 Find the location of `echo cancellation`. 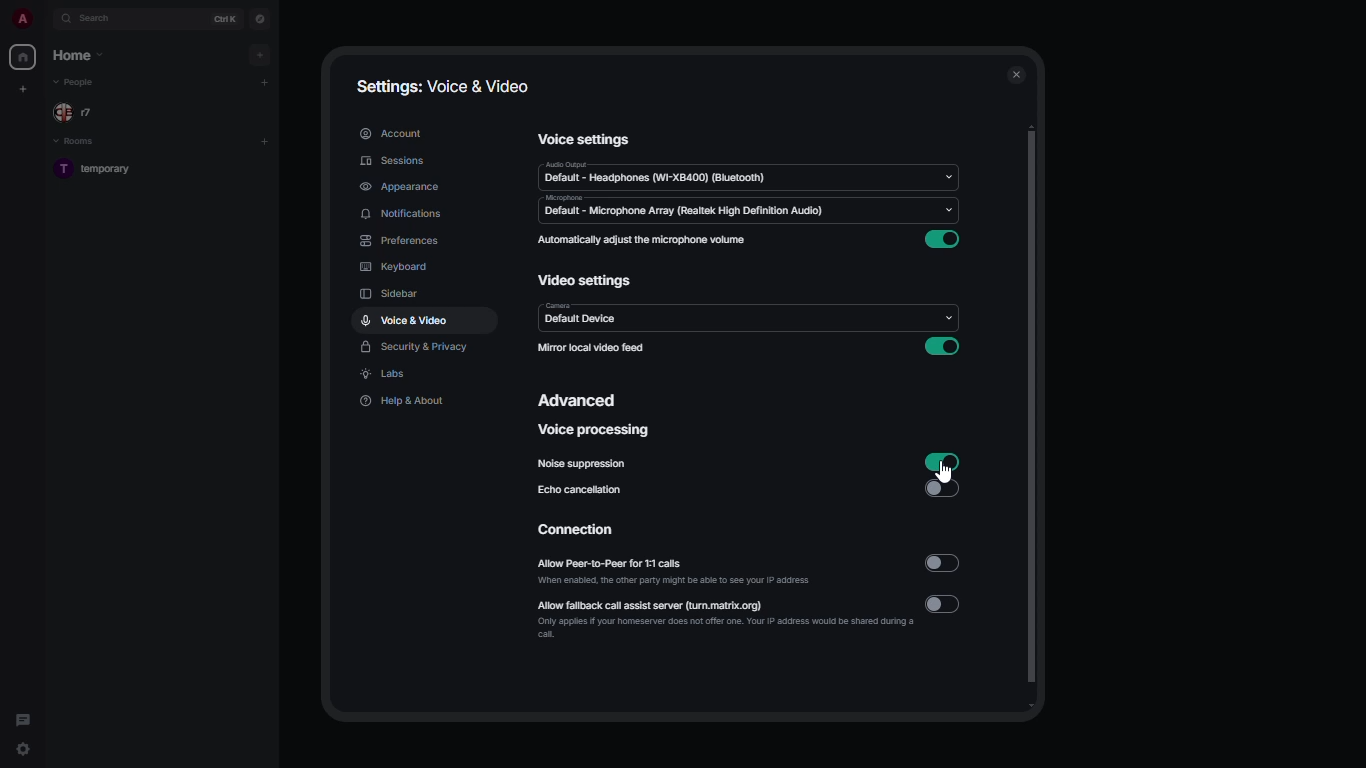

echo cancellation is located at coordinates (580, 489).